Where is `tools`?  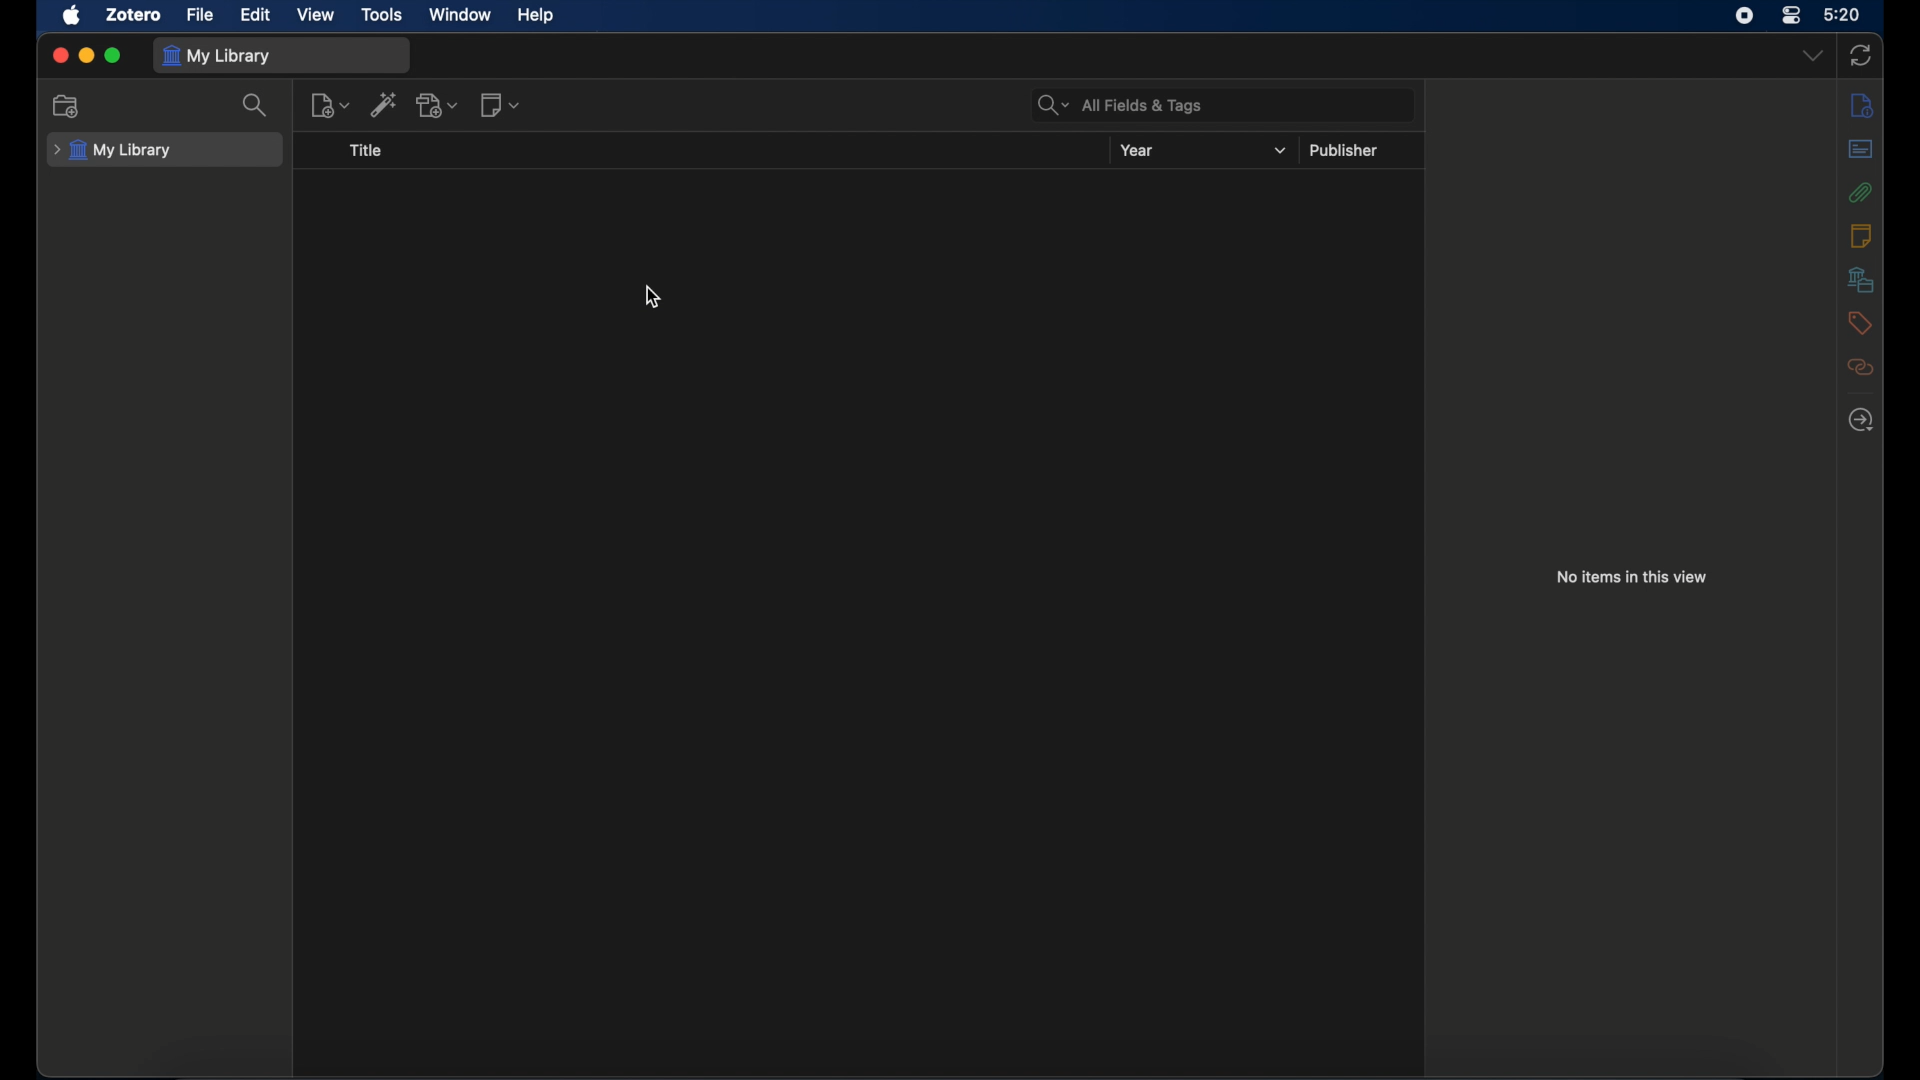
tools is located at coordinates (382, 14).